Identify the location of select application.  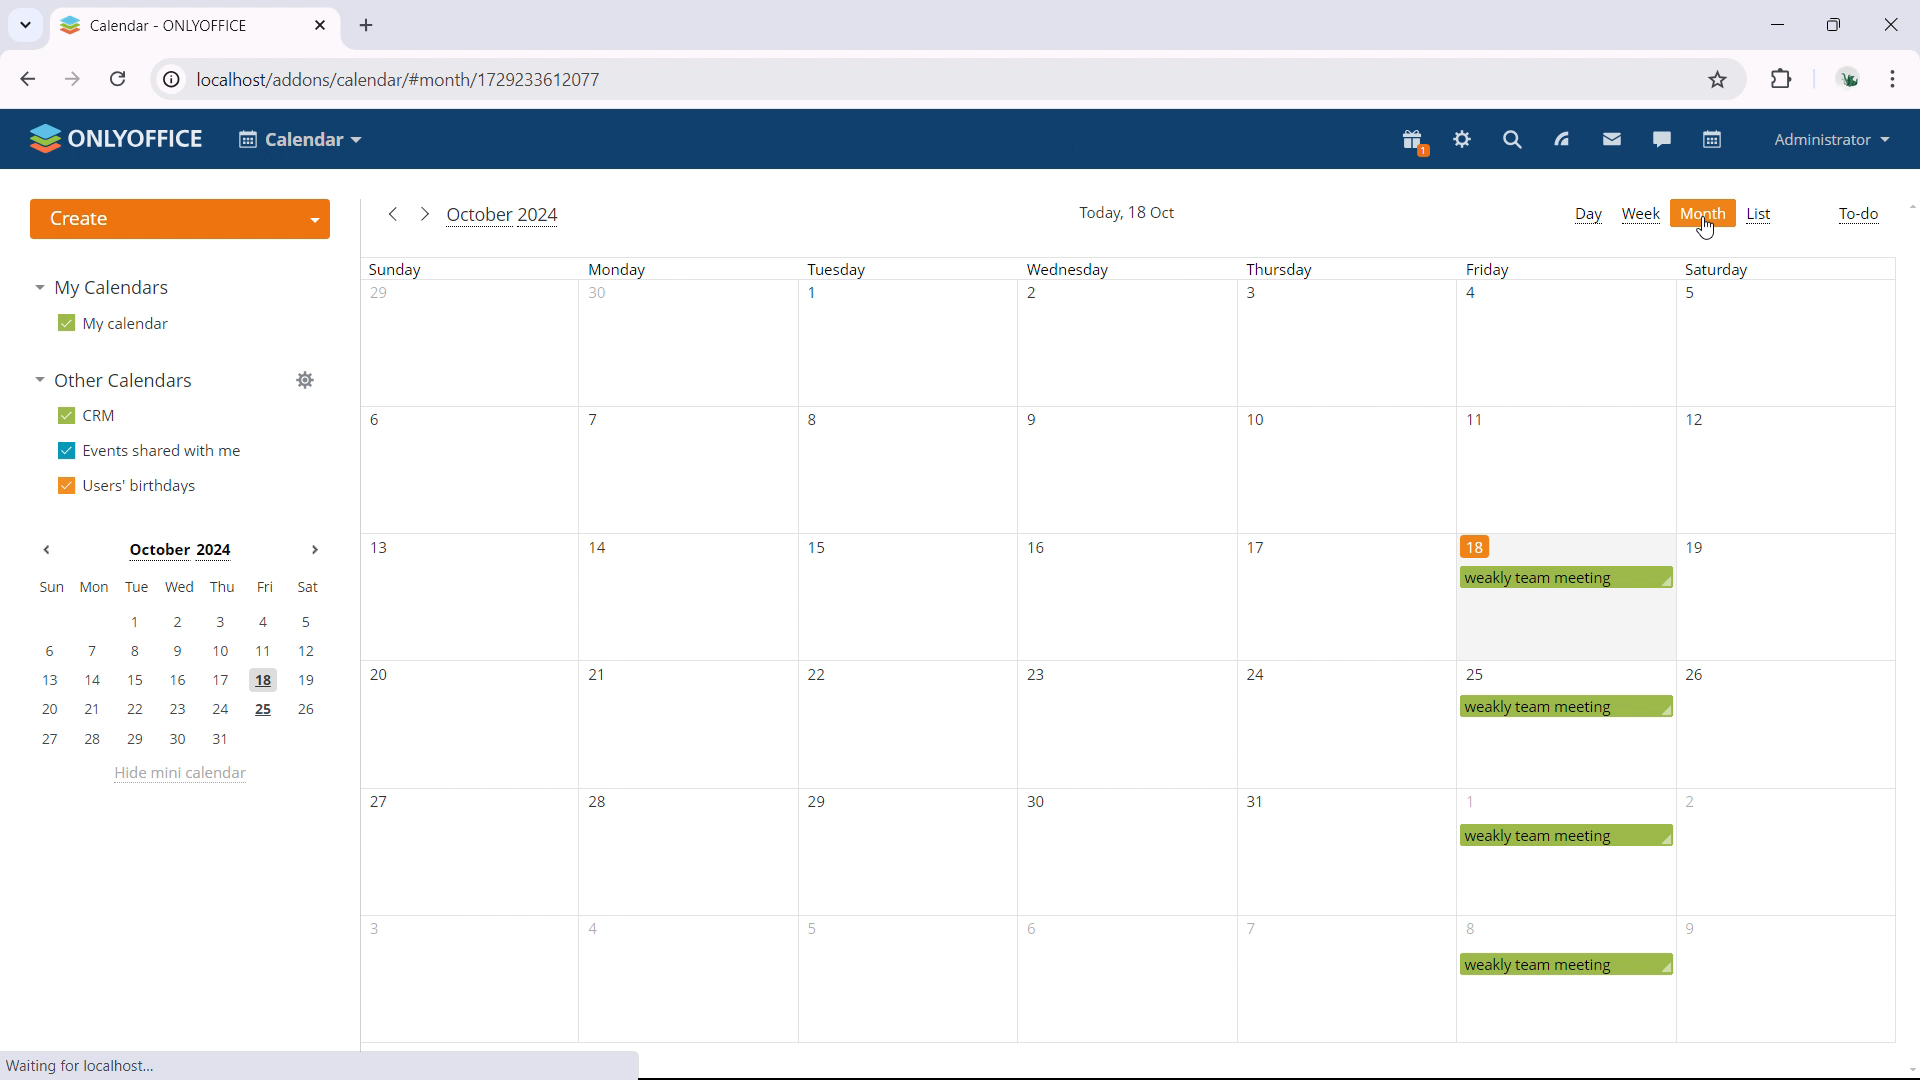
(298, 140).